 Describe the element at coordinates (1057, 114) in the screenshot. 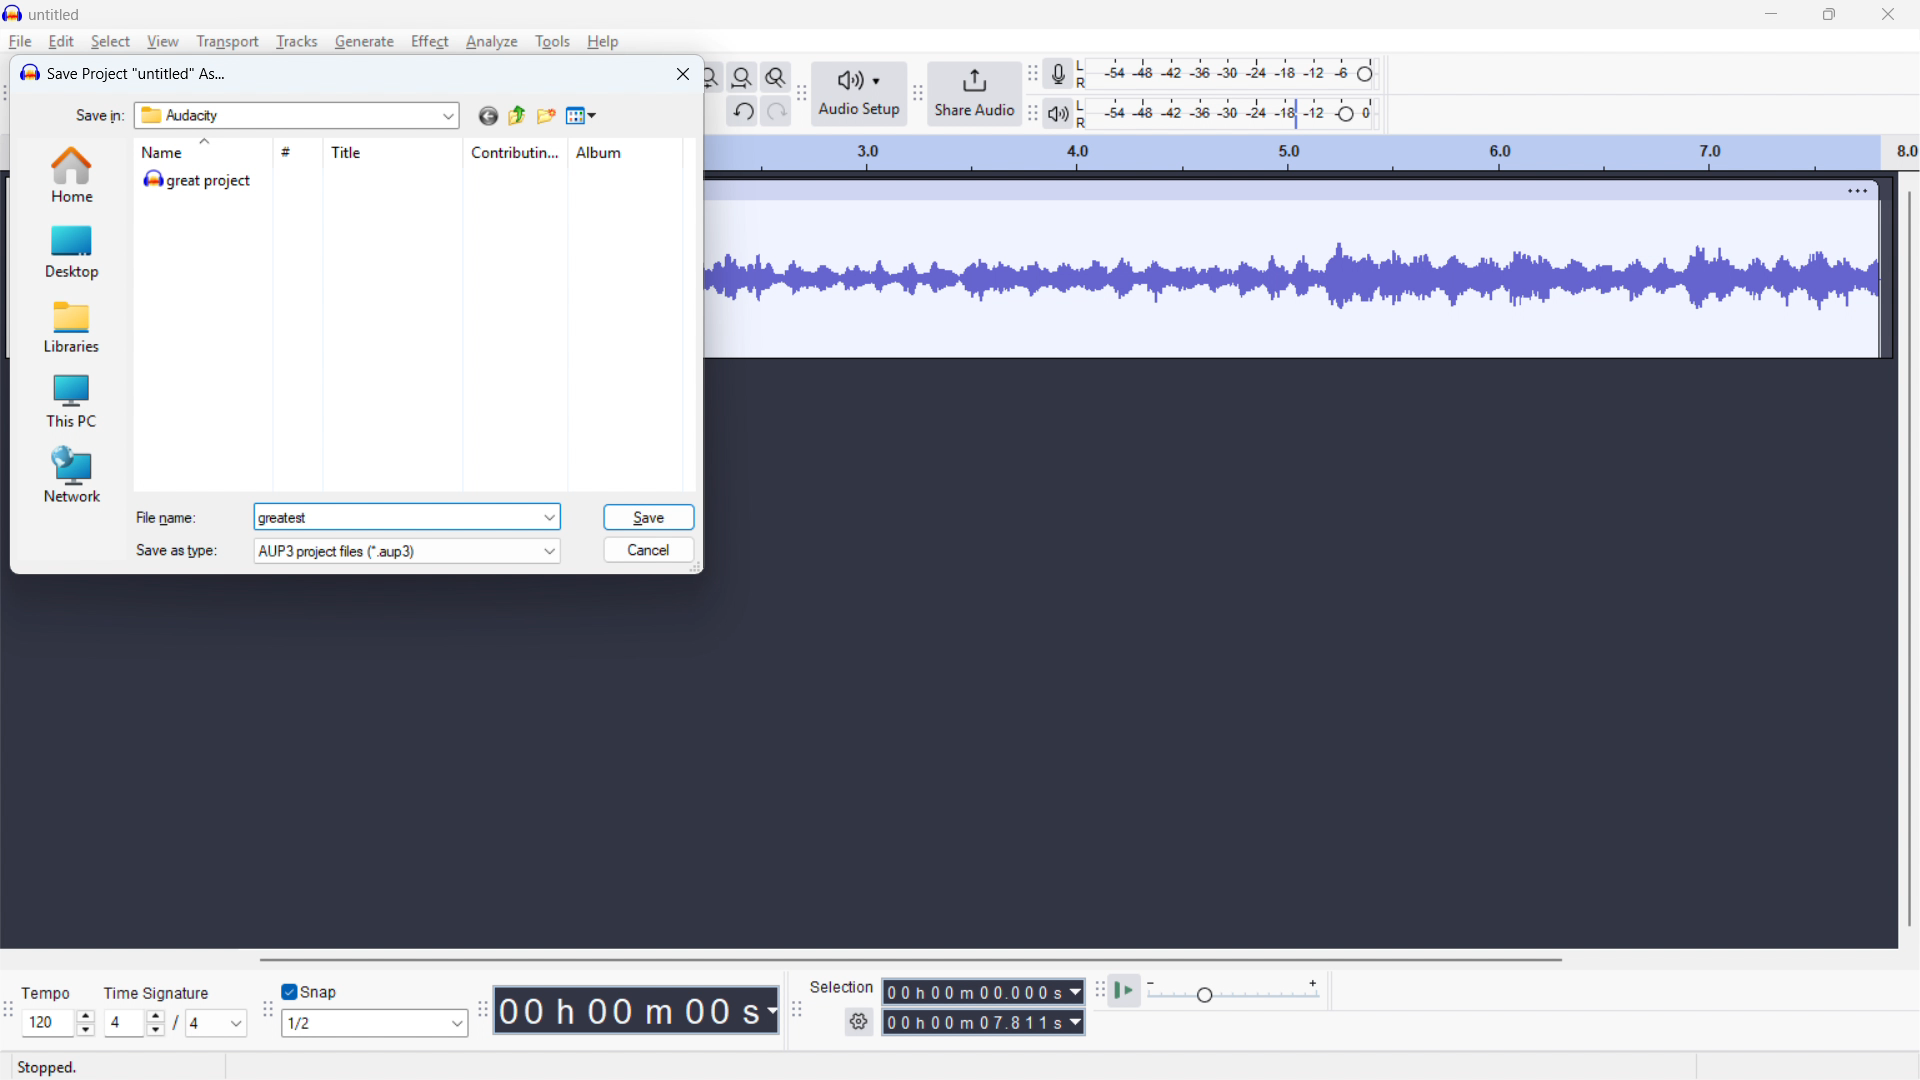

I see `playback metre` at that location.